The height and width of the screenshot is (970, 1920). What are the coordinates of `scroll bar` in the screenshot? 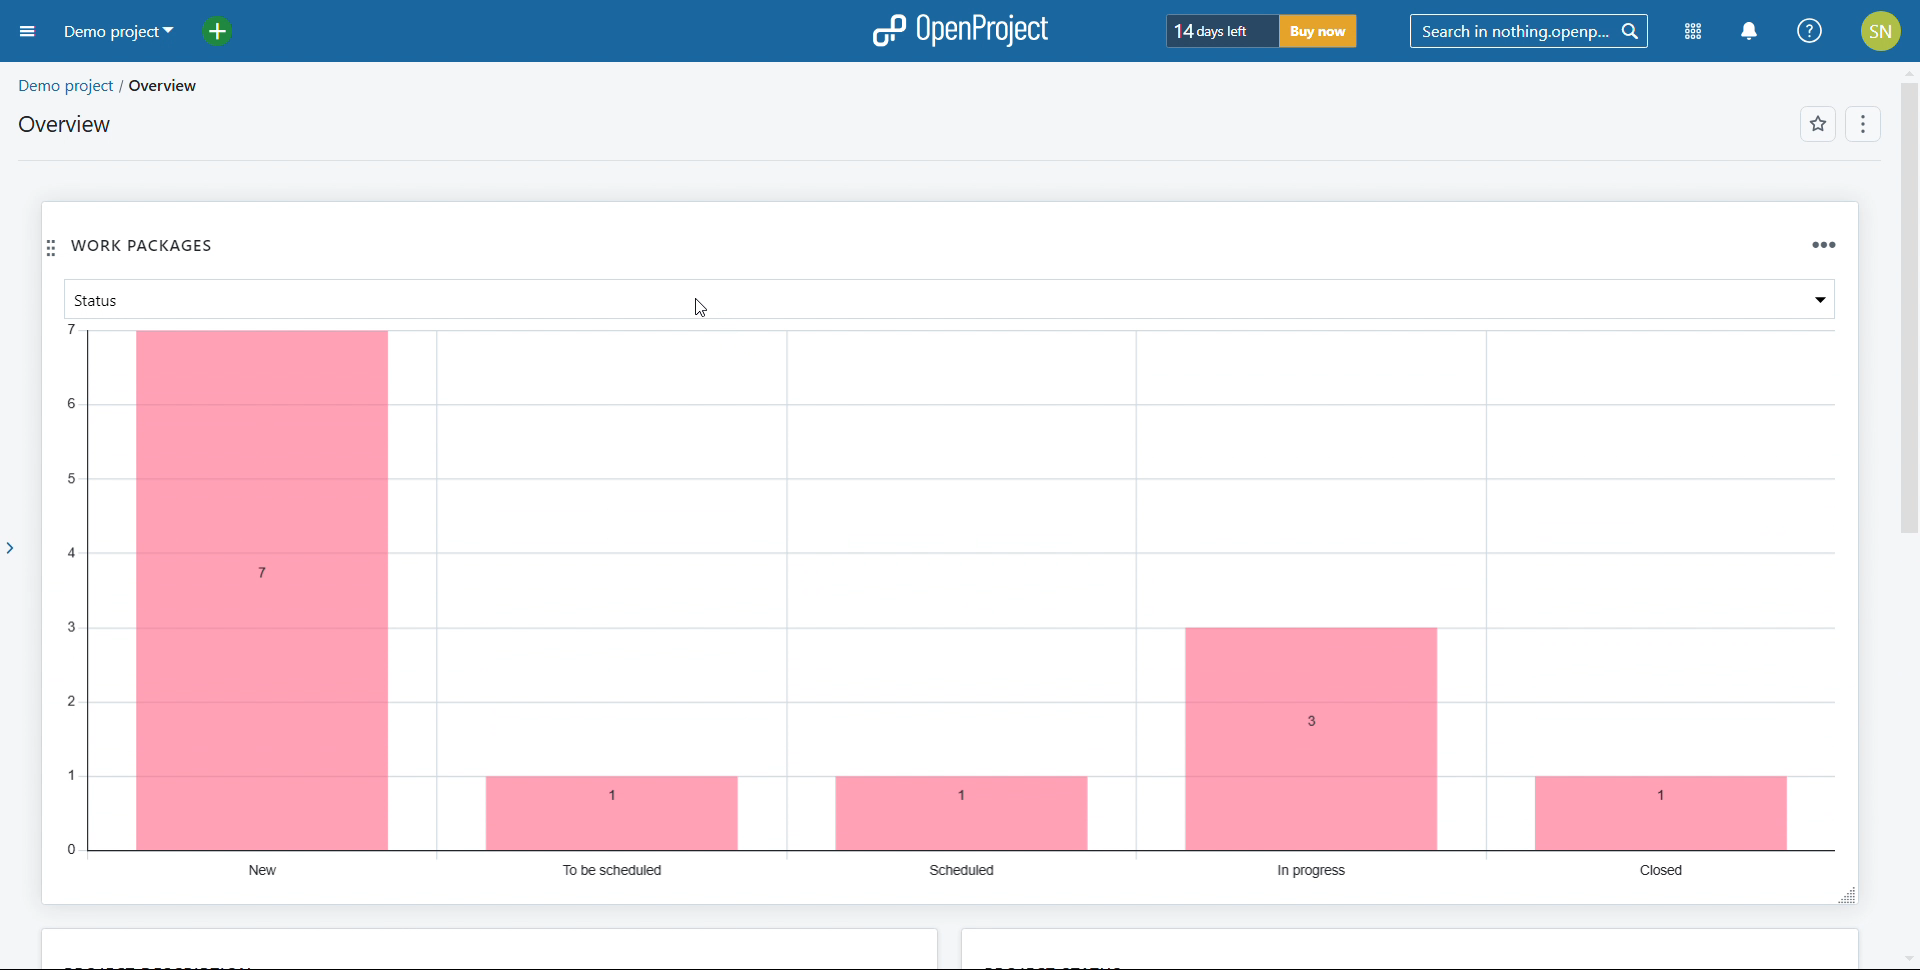 It's located at (1908, 290).